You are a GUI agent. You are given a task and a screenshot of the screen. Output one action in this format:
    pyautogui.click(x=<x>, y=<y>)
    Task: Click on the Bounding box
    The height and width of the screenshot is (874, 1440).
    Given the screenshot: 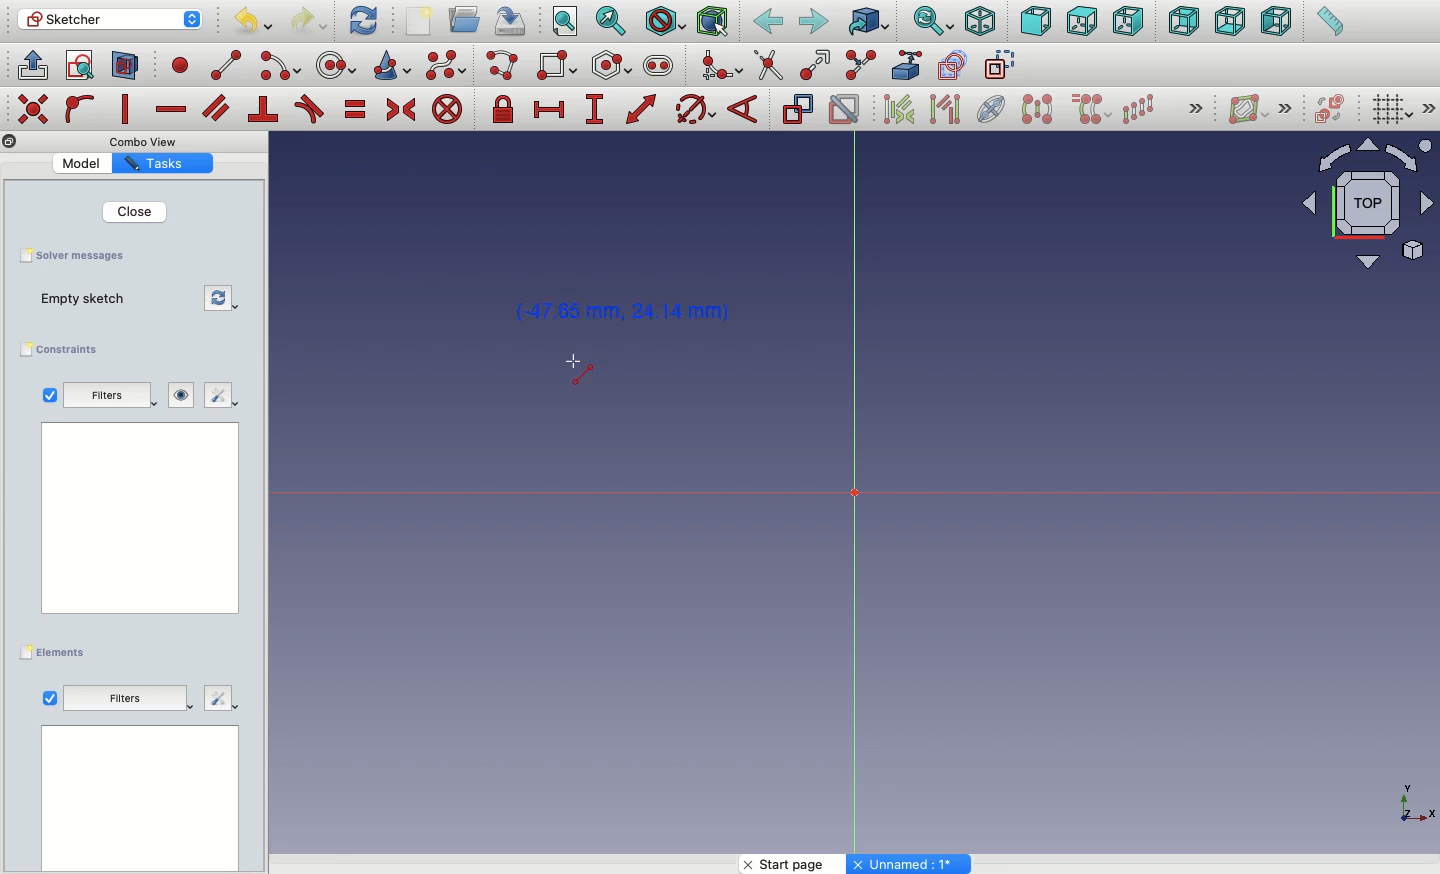 What is the action you would take?
    pyautogui.click(x=715, y=23)
    